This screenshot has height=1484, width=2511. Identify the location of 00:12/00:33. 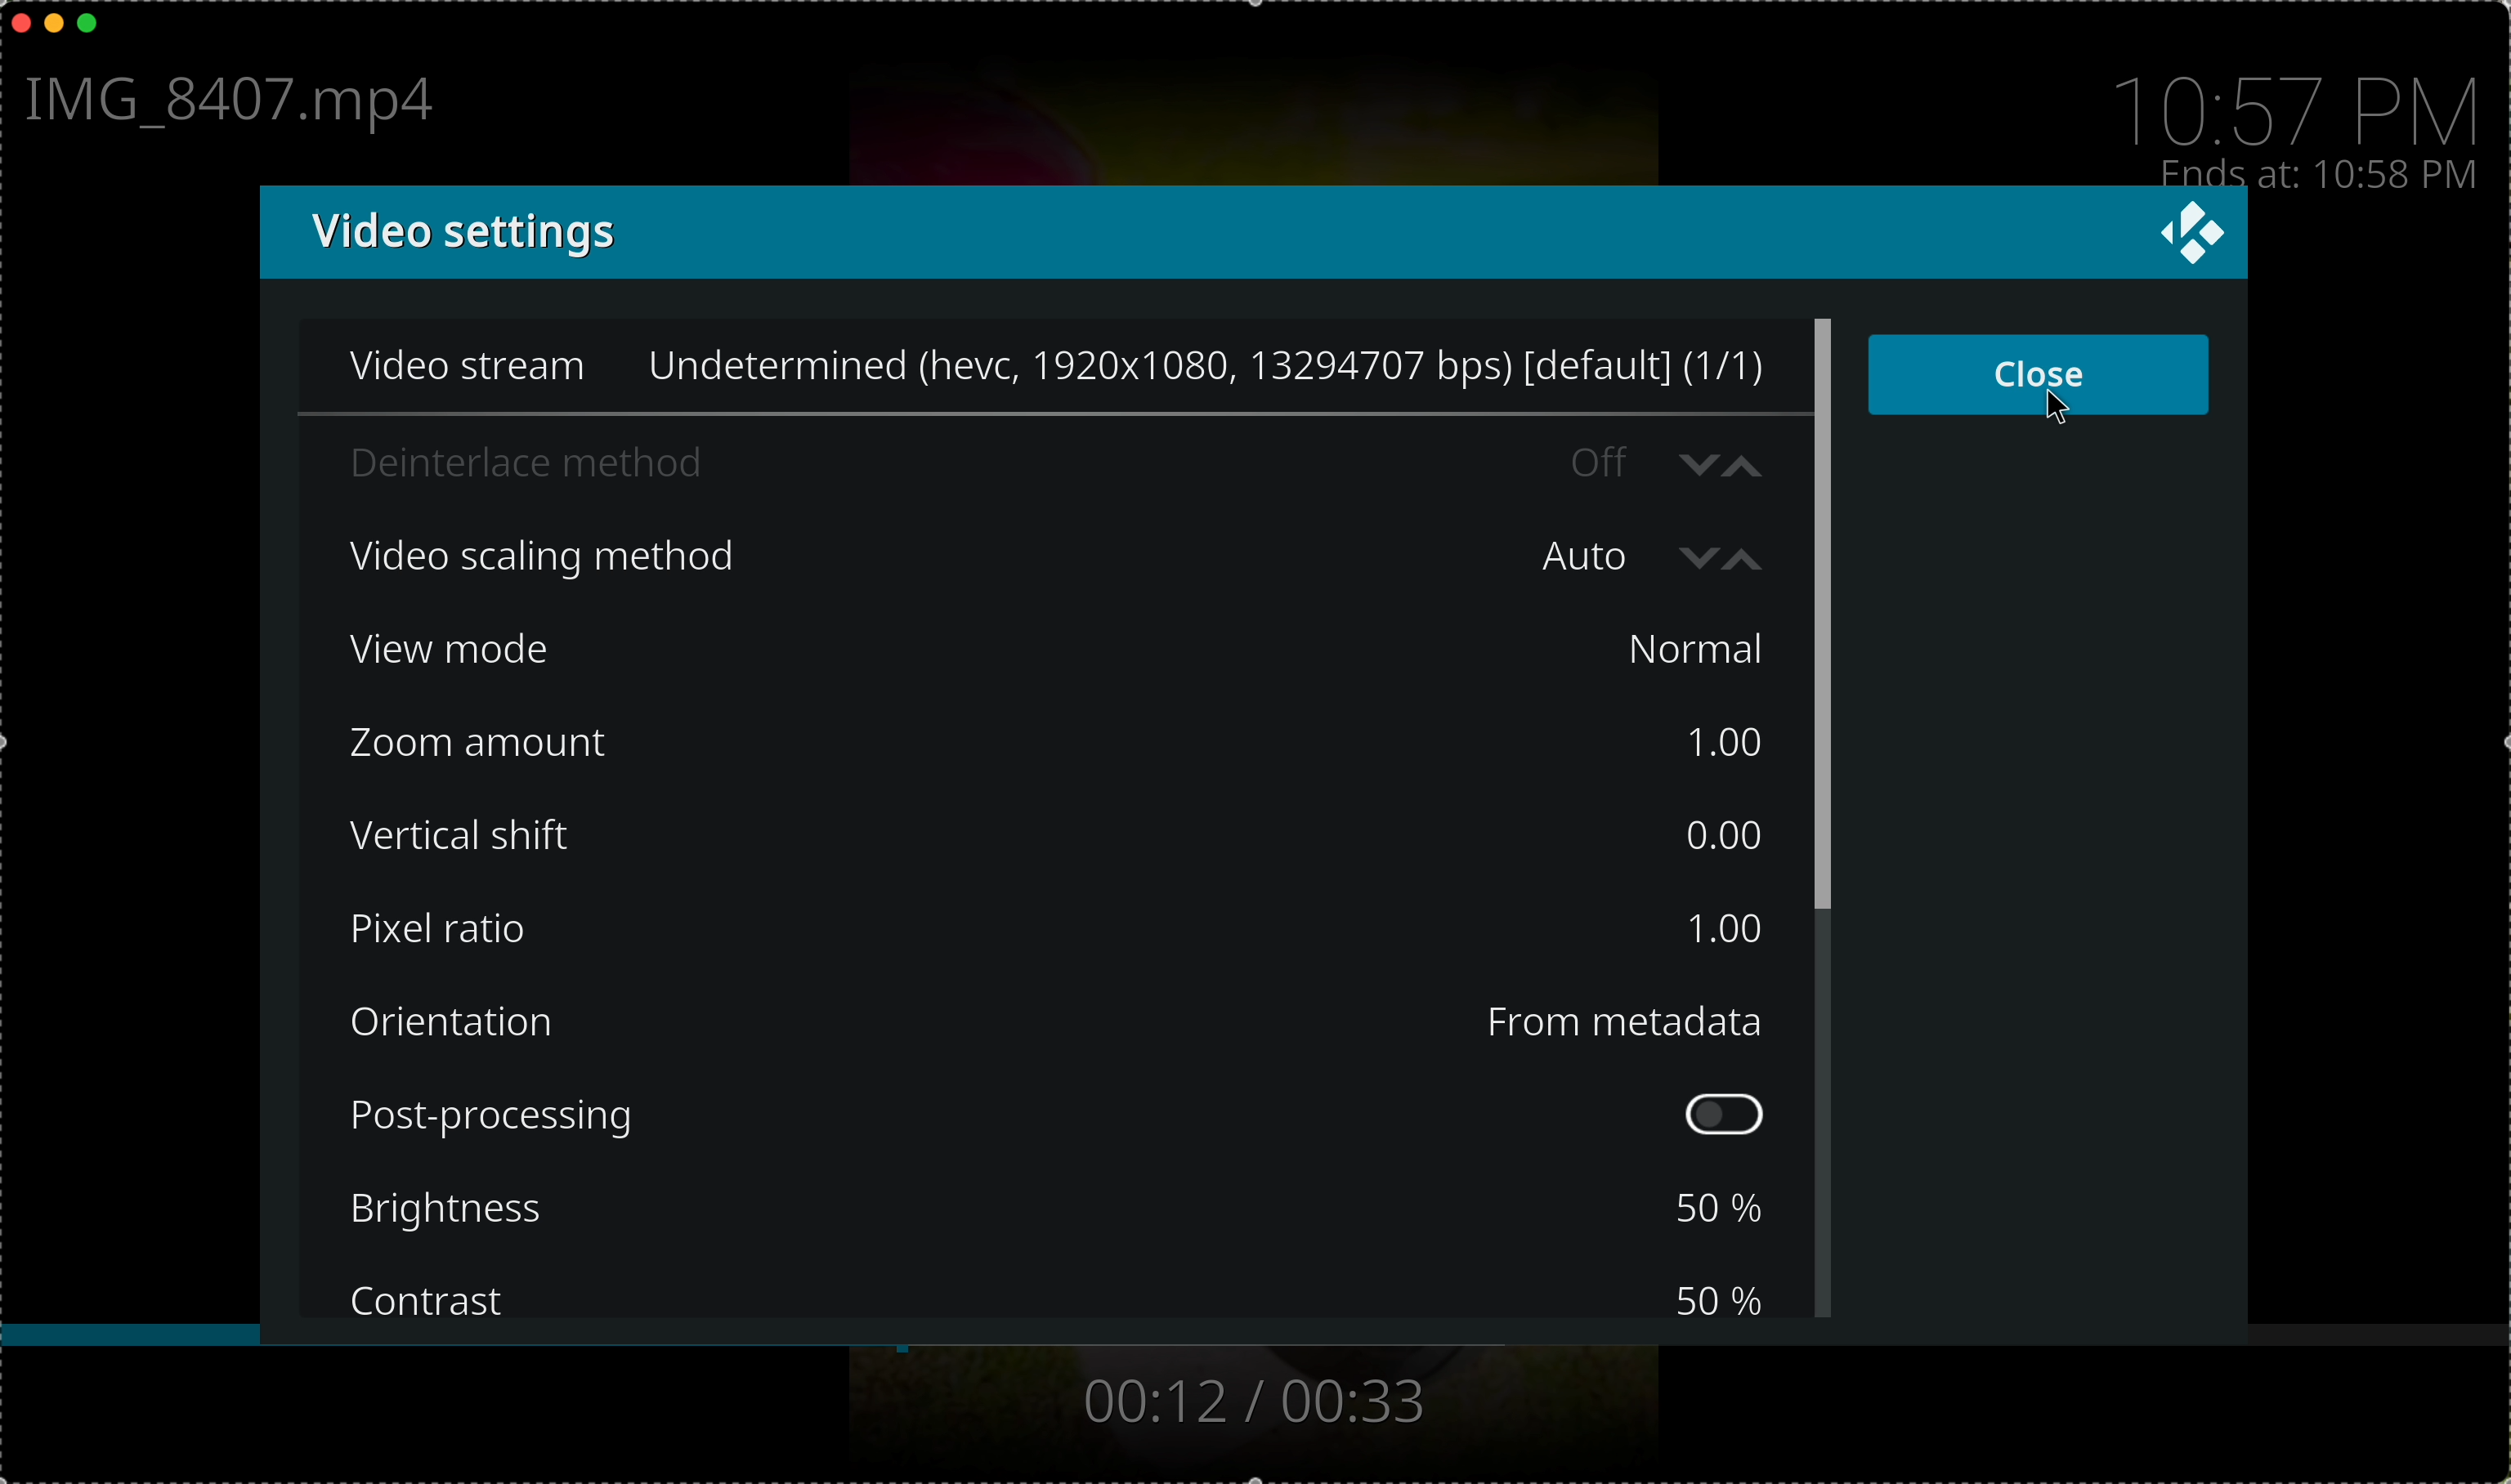
(1249, 1401).